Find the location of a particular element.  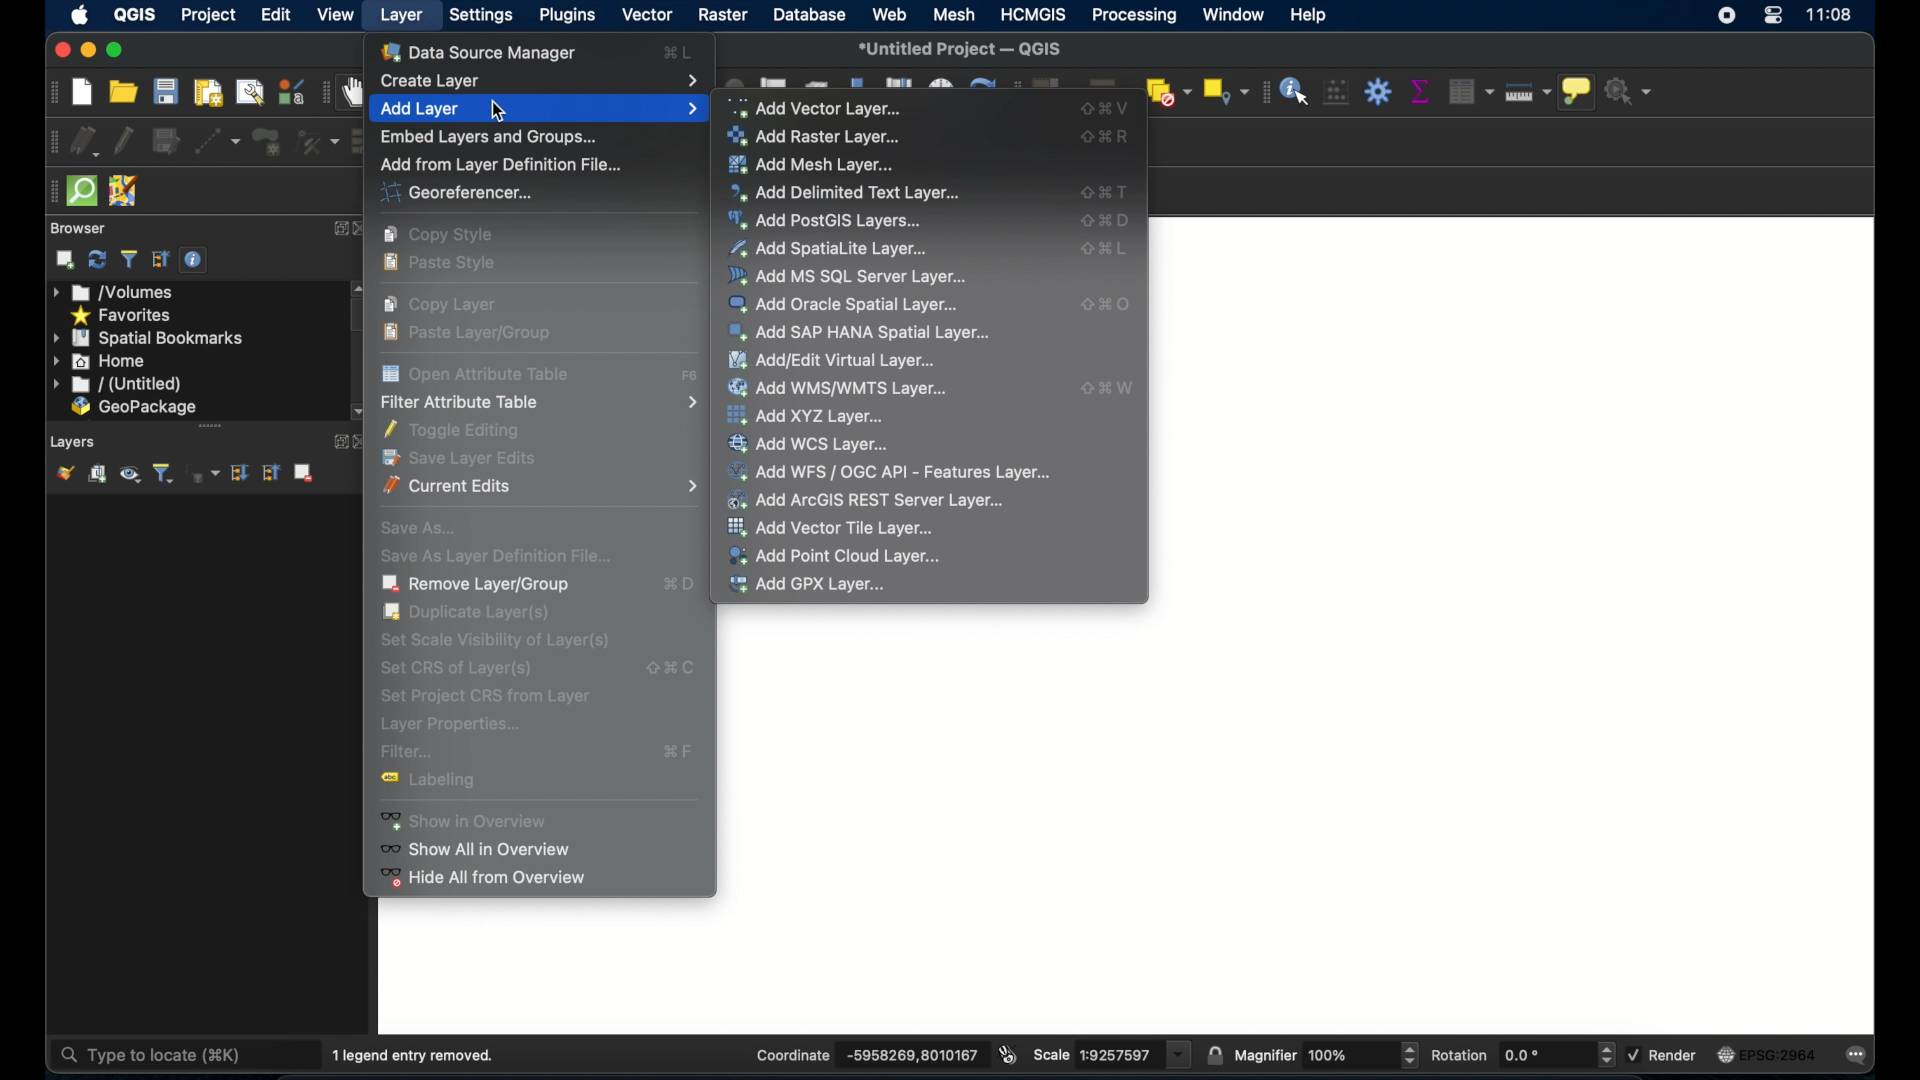

current edits is located at coordinates (85, 141).